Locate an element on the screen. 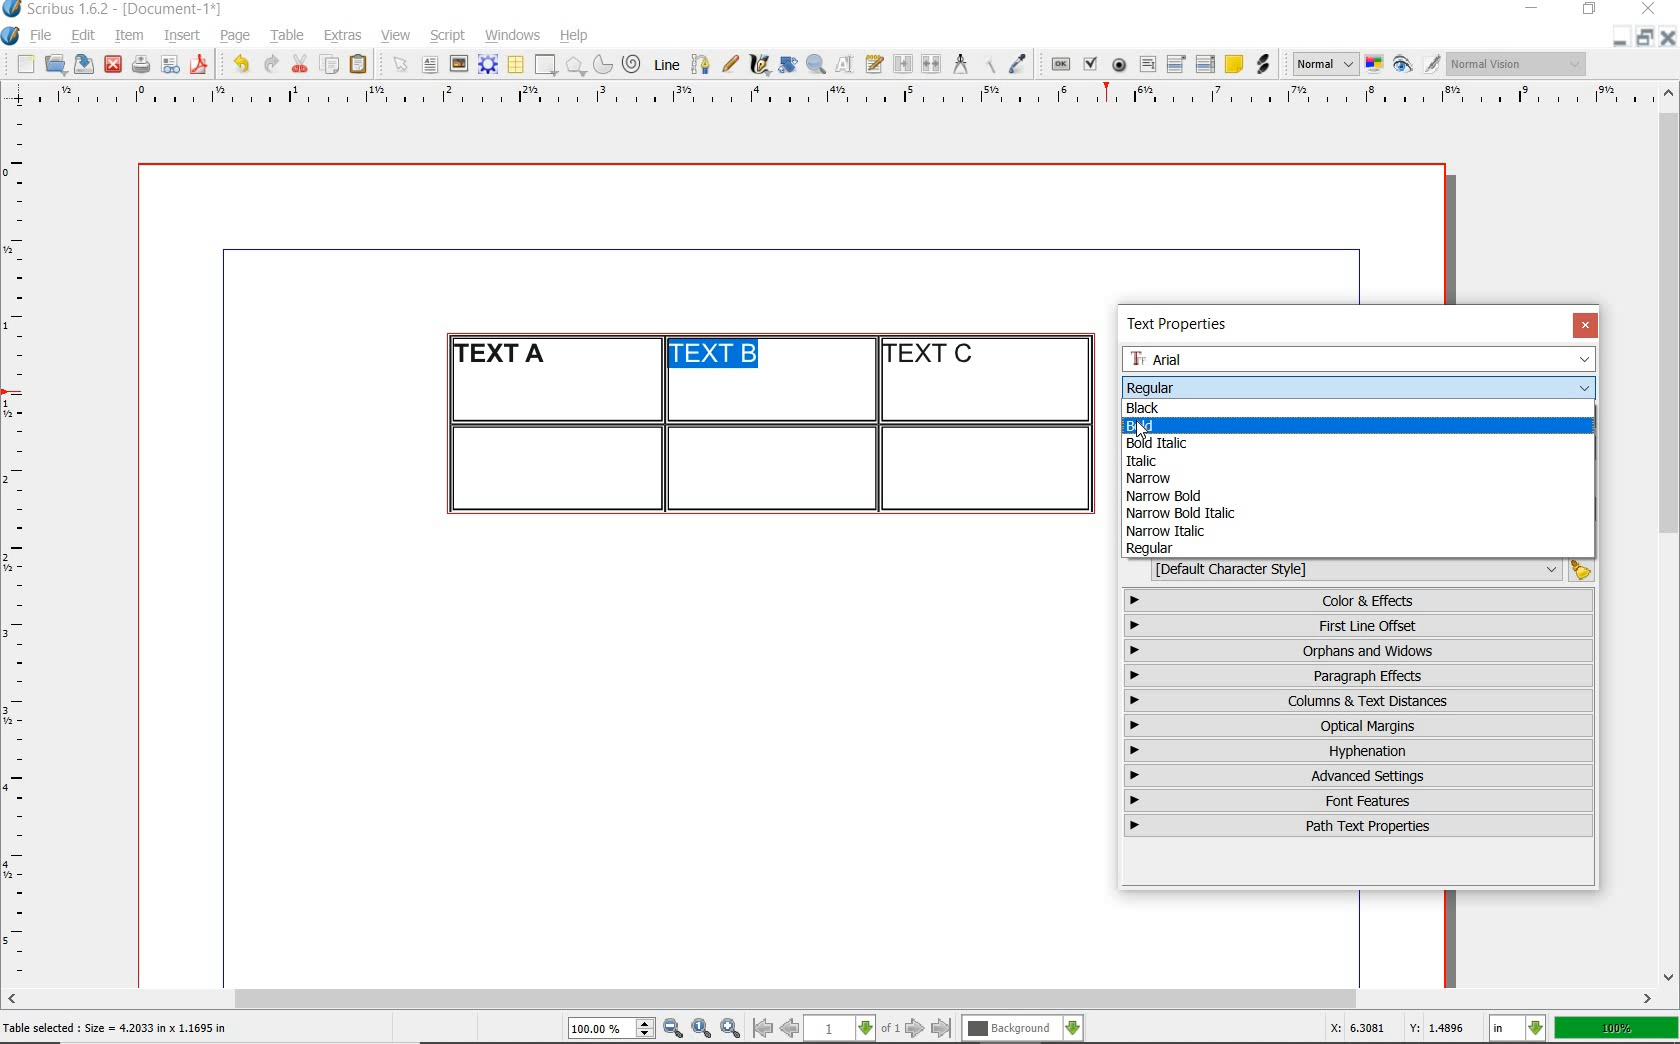 The height and width of the screenshot is (1044, 1680). windows is located at coordinates (514, 36).